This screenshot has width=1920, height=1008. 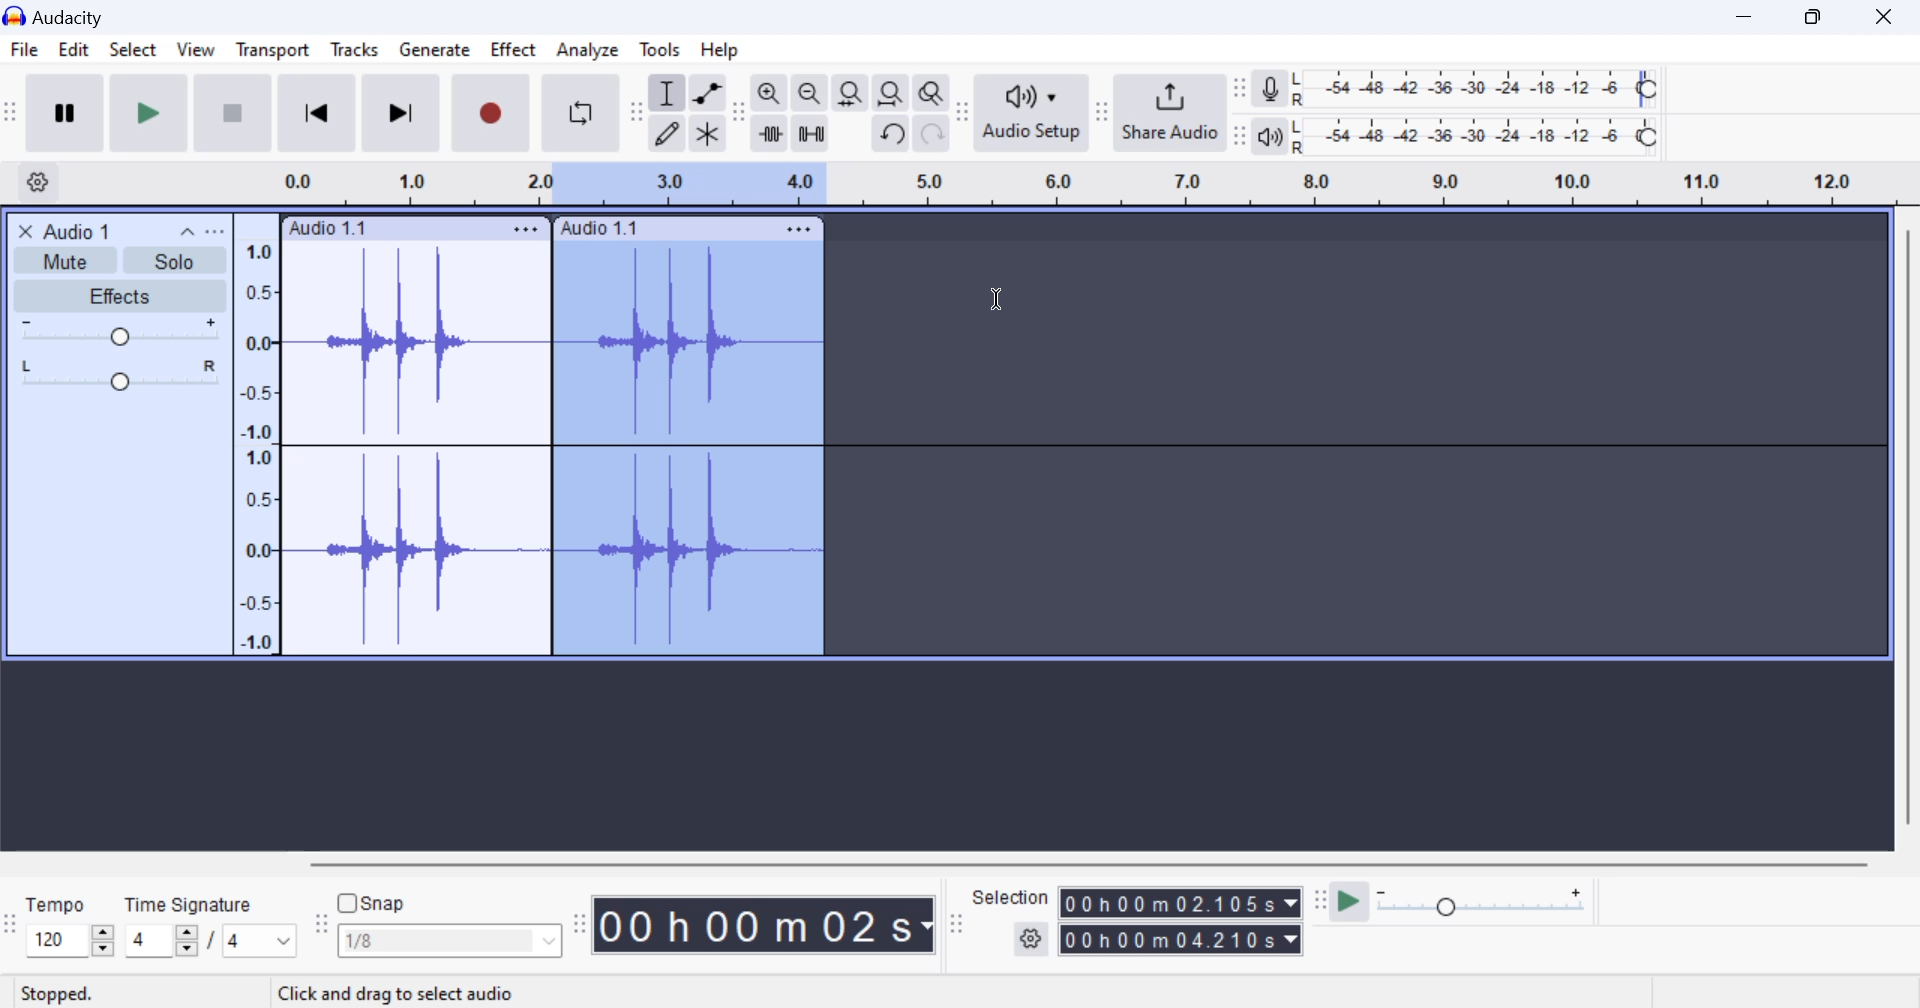 I want to click on Tracks, so click(x=355, y=54).